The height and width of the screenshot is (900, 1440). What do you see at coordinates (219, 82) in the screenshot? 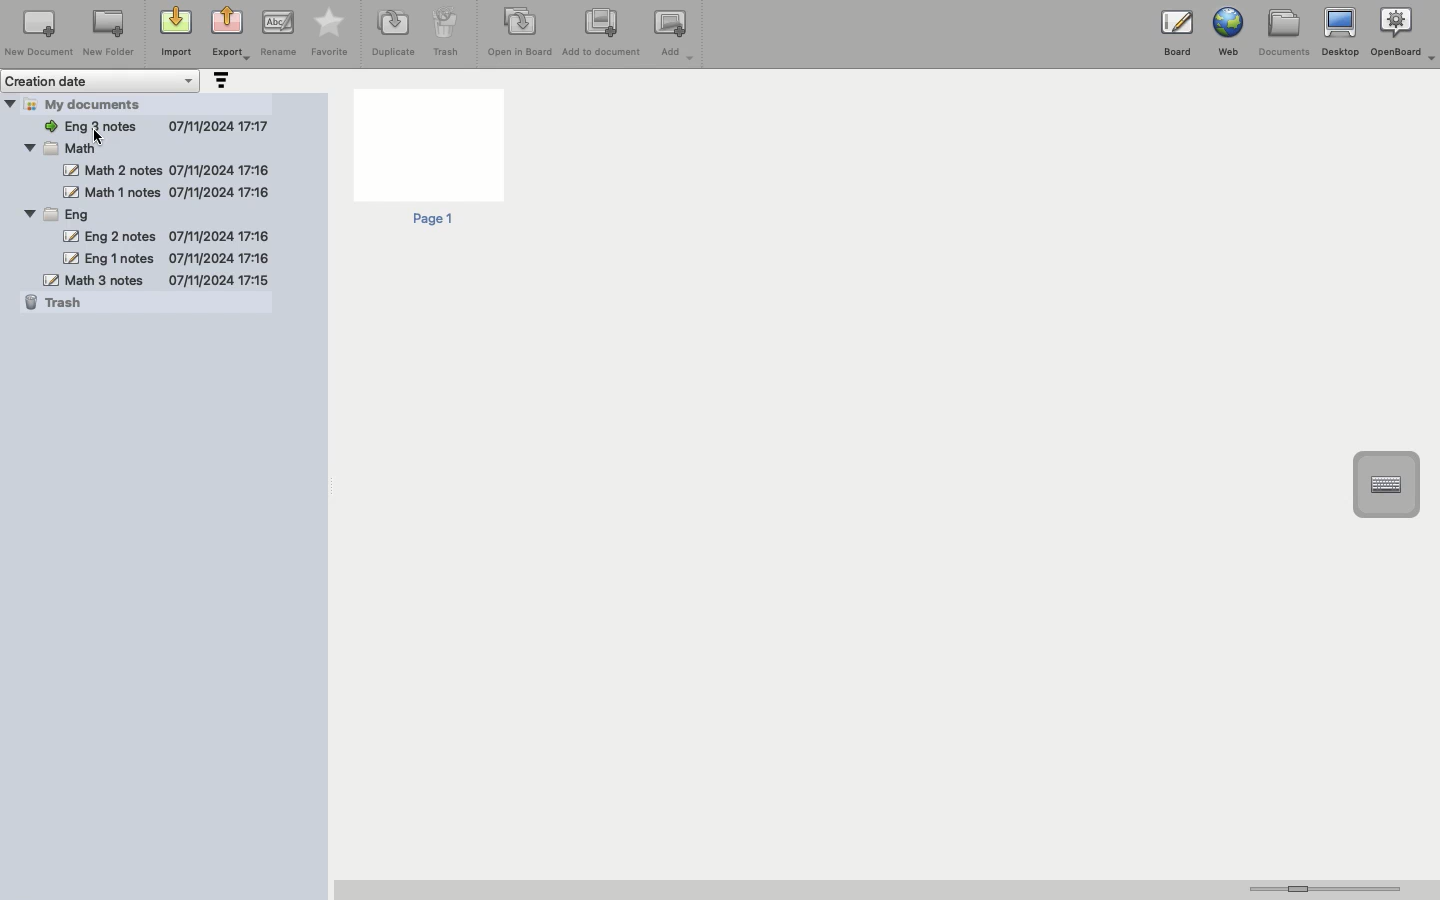
I see `Sort` at bounding box center [219, 82].